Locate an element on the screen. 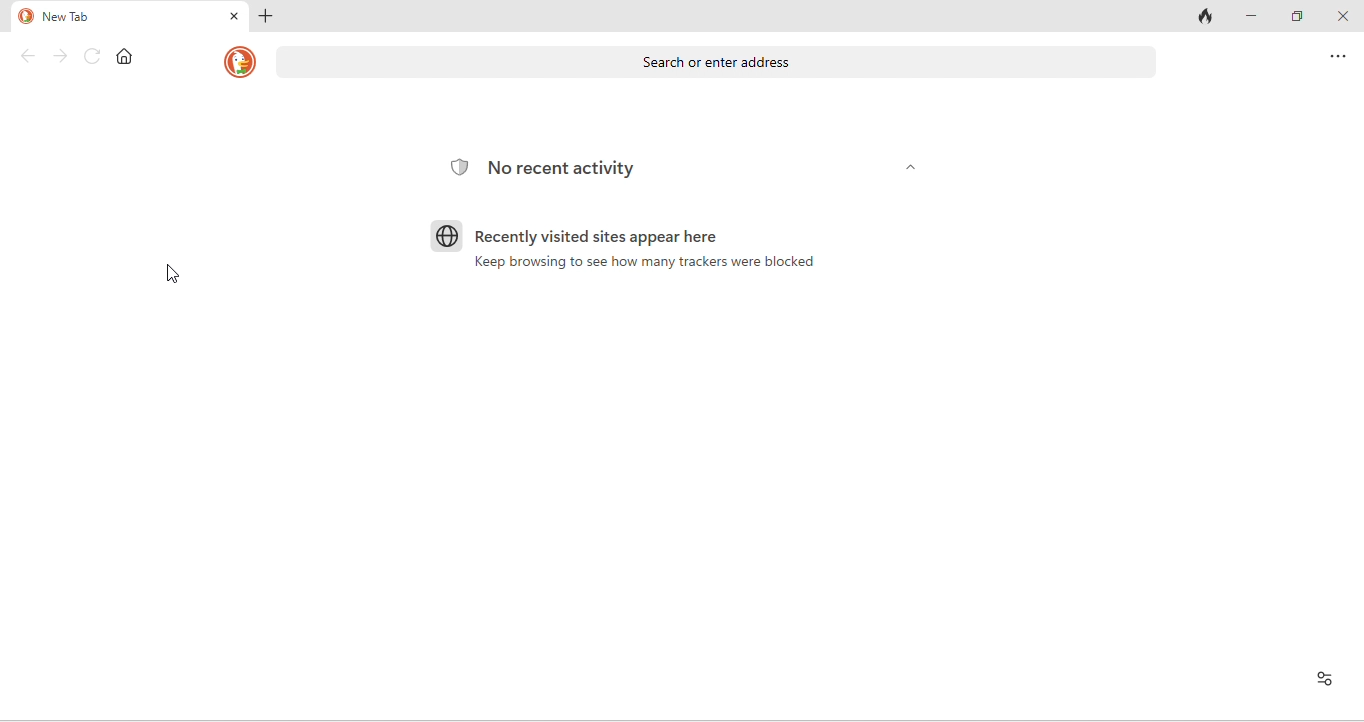 This screenshot has width=1364, height=722. cursor movement is located at coordinates (170, 271).